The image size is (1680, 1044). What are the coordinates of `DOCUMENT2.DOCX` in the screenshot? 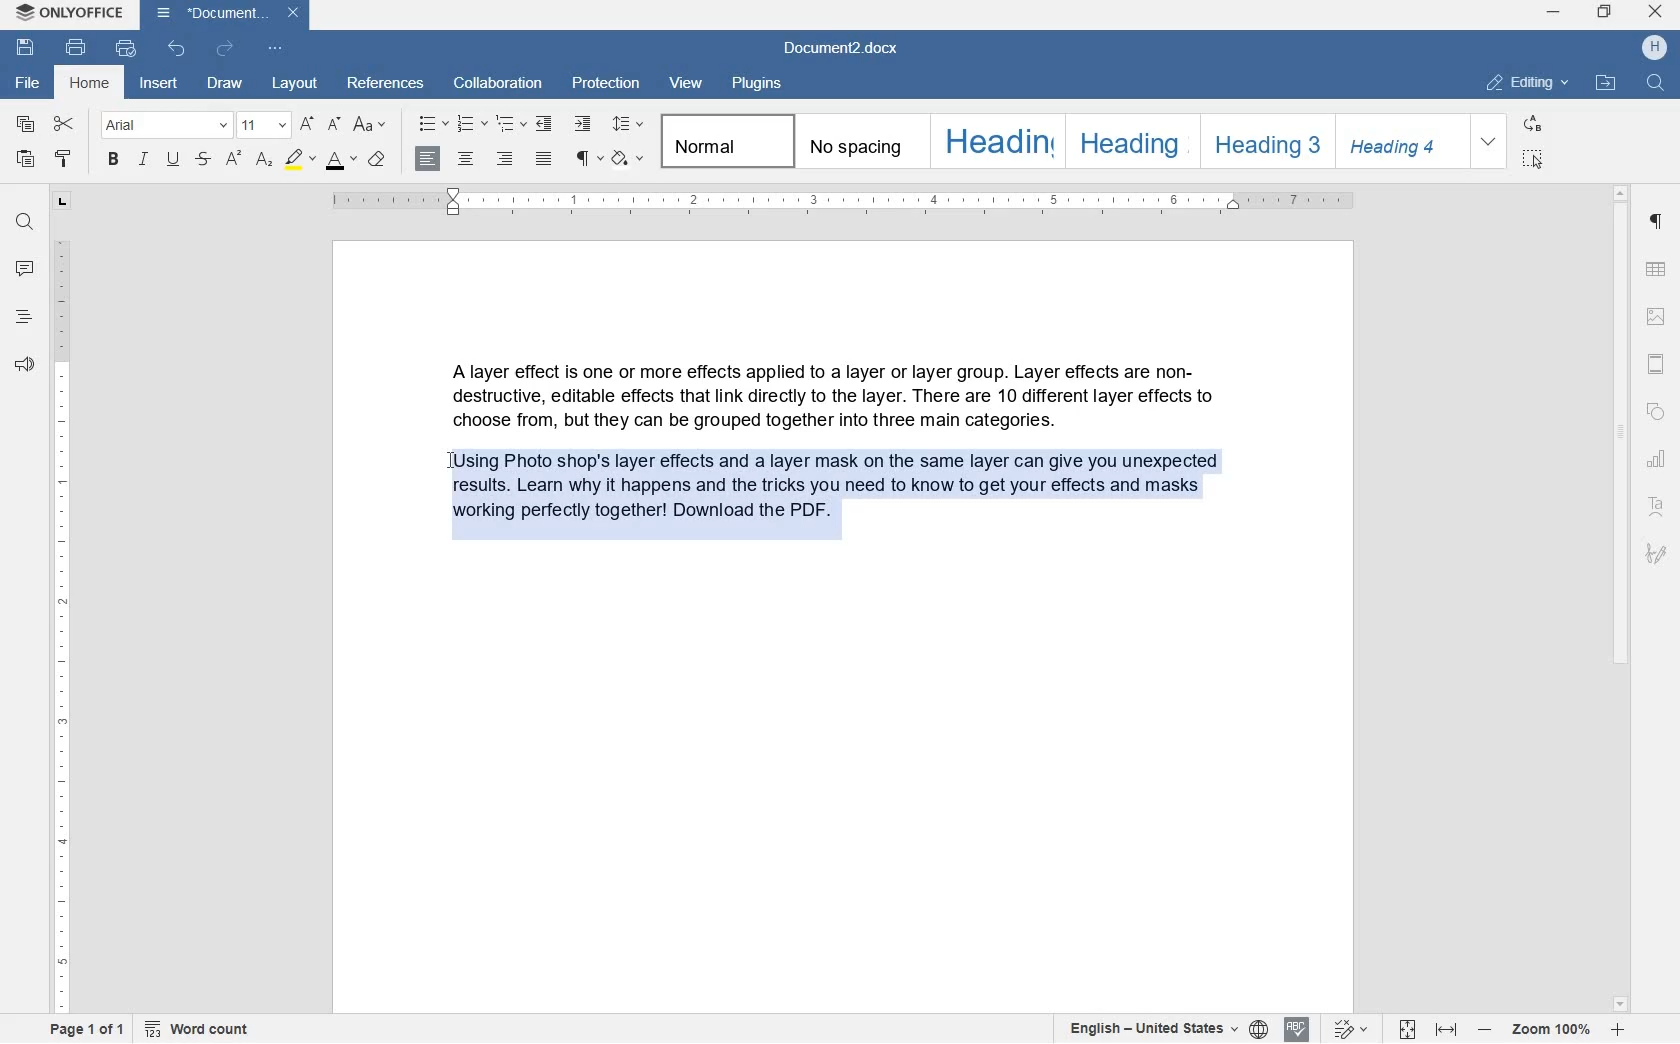 It's located at (845, 49).